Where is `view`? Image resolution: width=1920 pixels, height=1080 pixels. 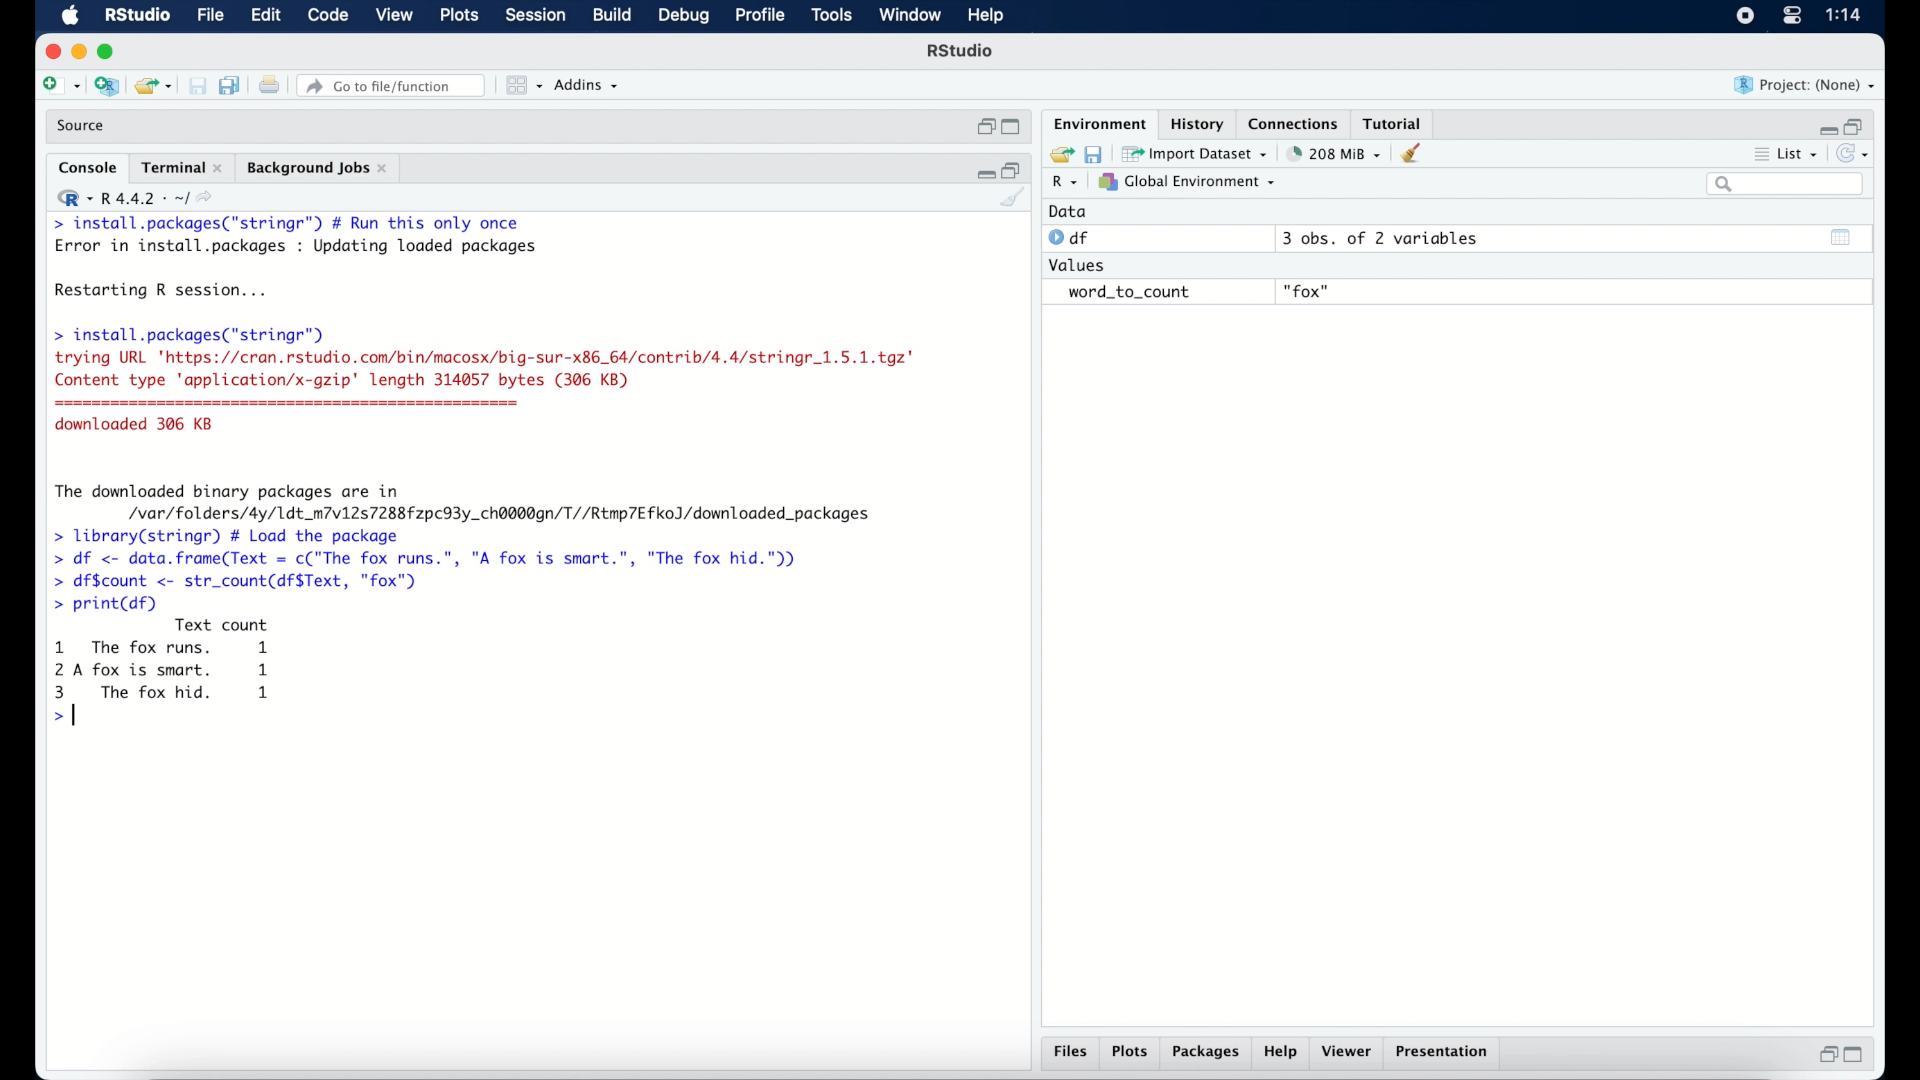 view is located at coordinates (394, 16).